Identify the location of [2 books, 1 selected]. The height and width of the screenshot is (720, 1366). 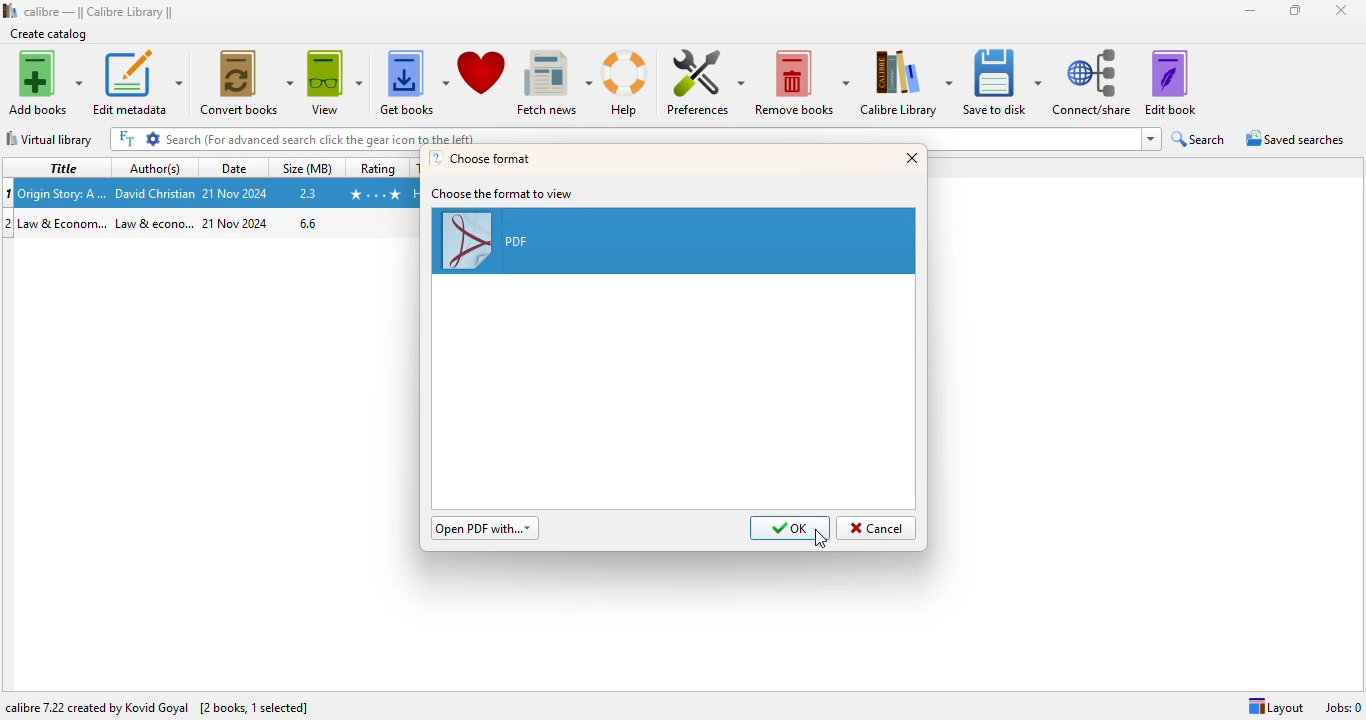
(254, 707).